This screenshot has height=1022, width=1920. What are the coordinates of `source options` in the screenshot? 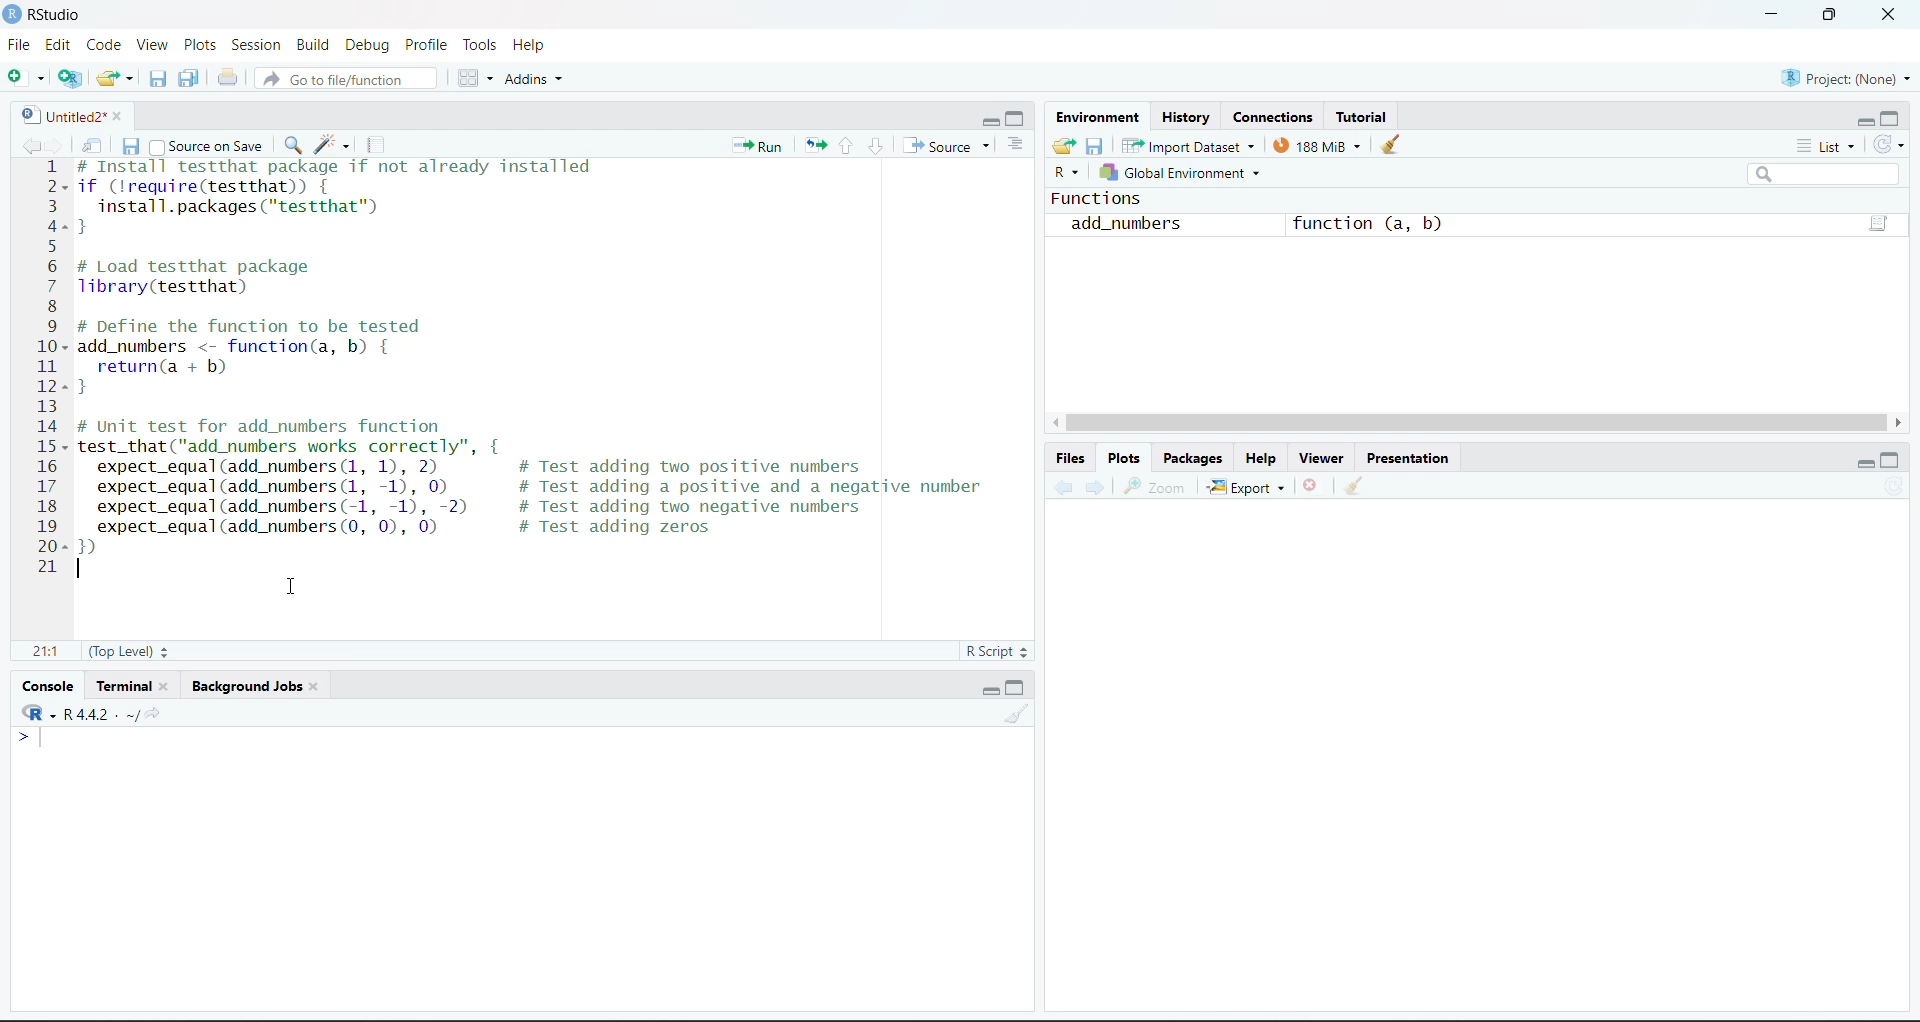 It's located at (990, 146).